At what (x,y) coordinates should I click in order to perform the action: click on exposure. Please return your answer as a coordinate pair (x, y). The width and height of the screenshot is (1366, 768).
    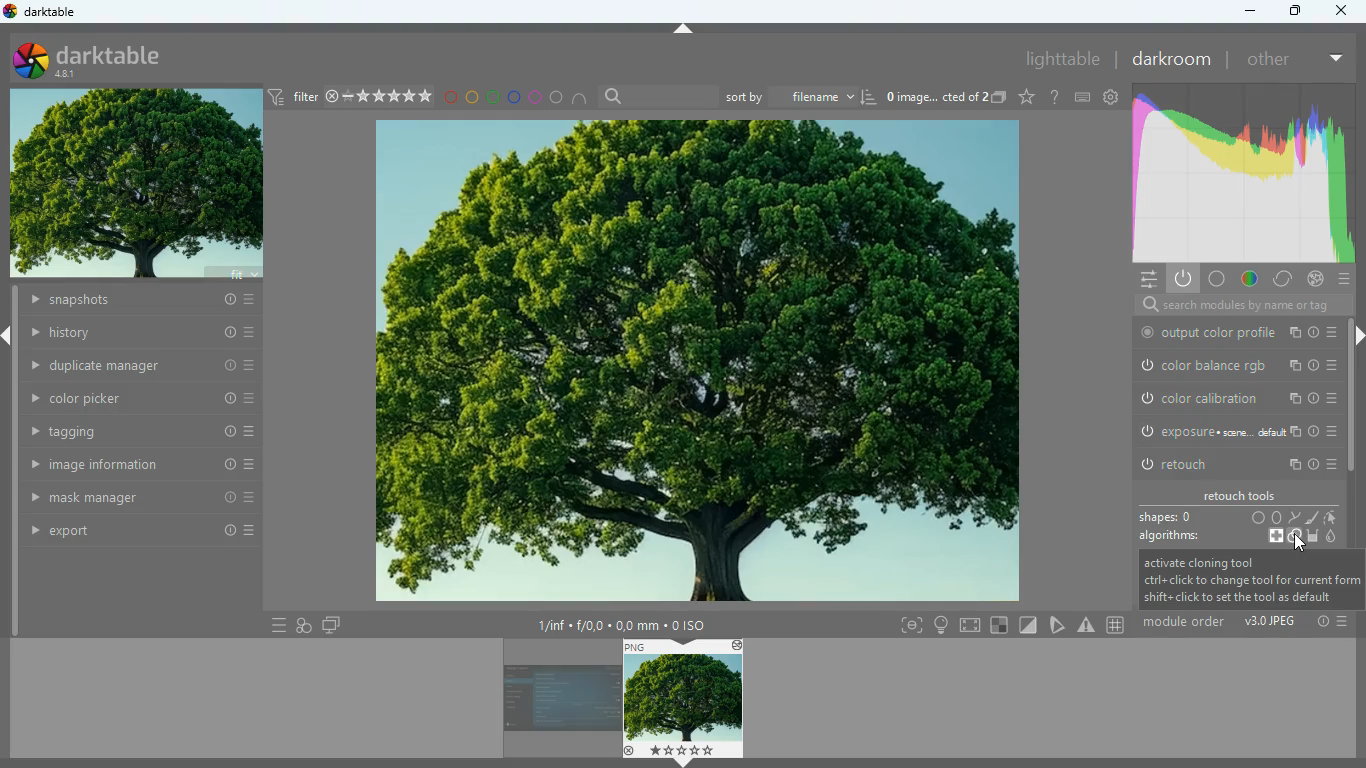
    Looking at the image, I should click on (1232, 431).